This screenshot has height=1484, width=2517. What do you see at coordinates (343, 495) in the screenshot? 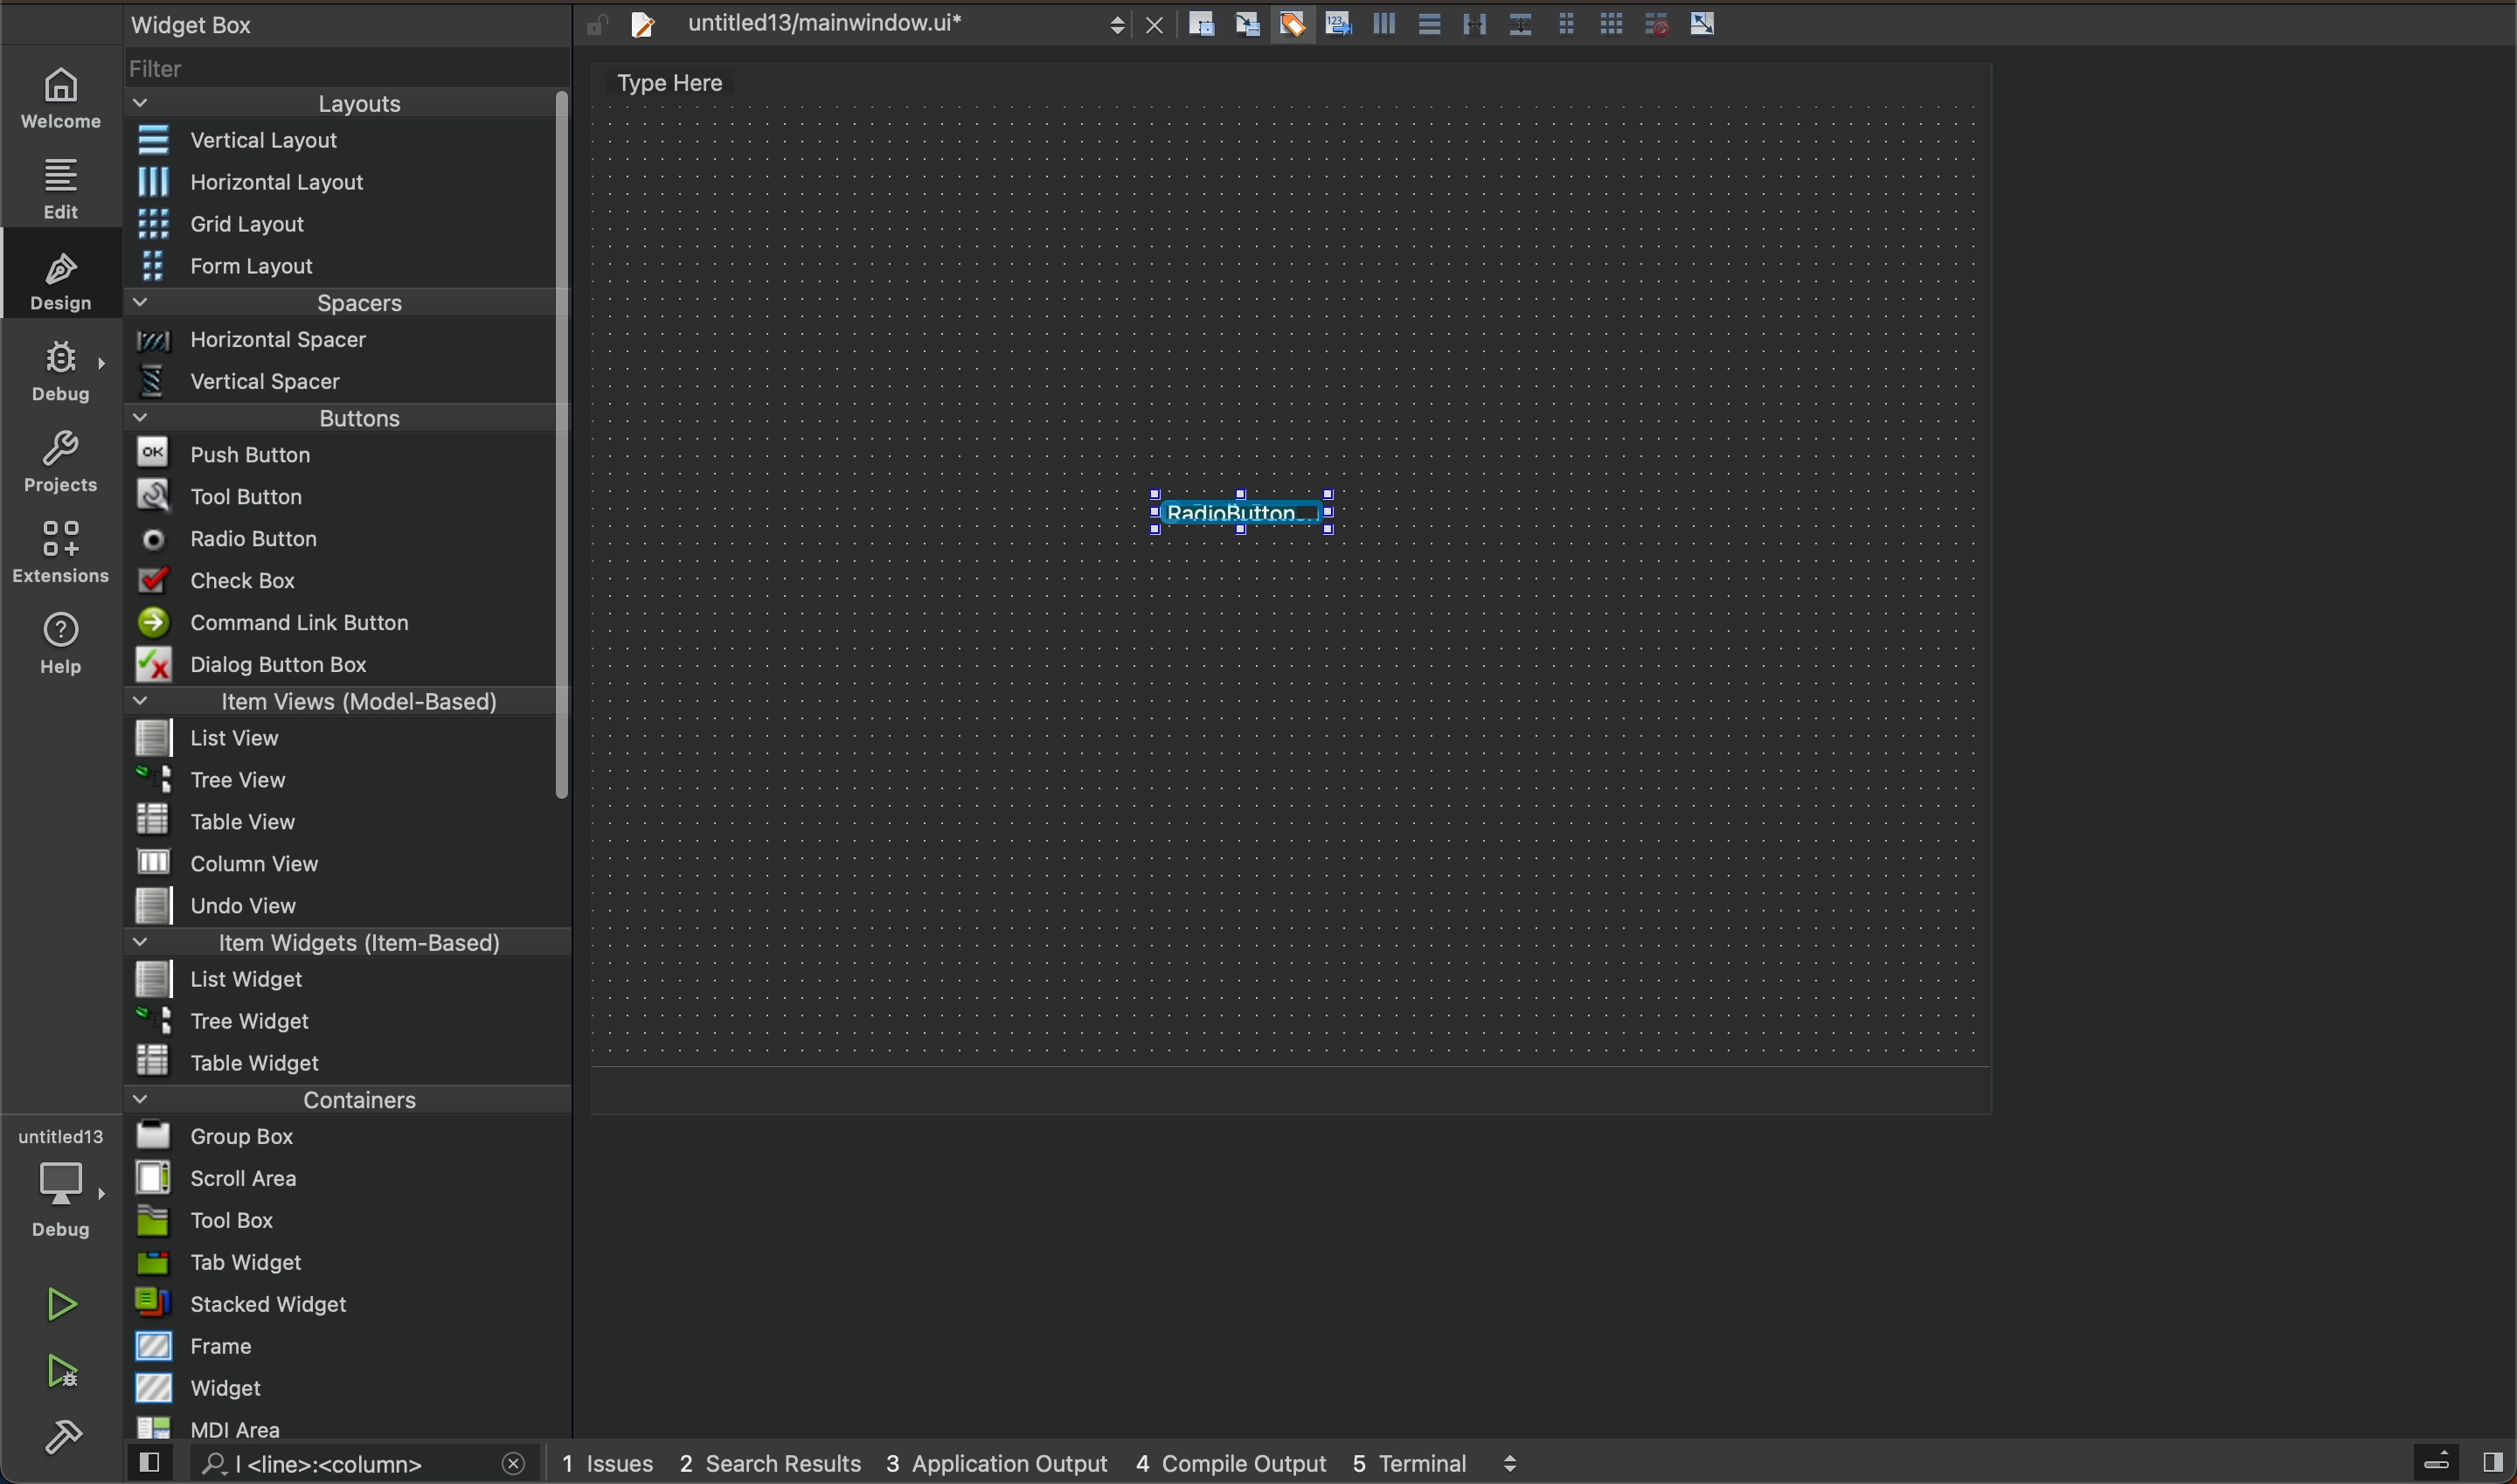
I see `tool button` at bounding box center [343, 495].